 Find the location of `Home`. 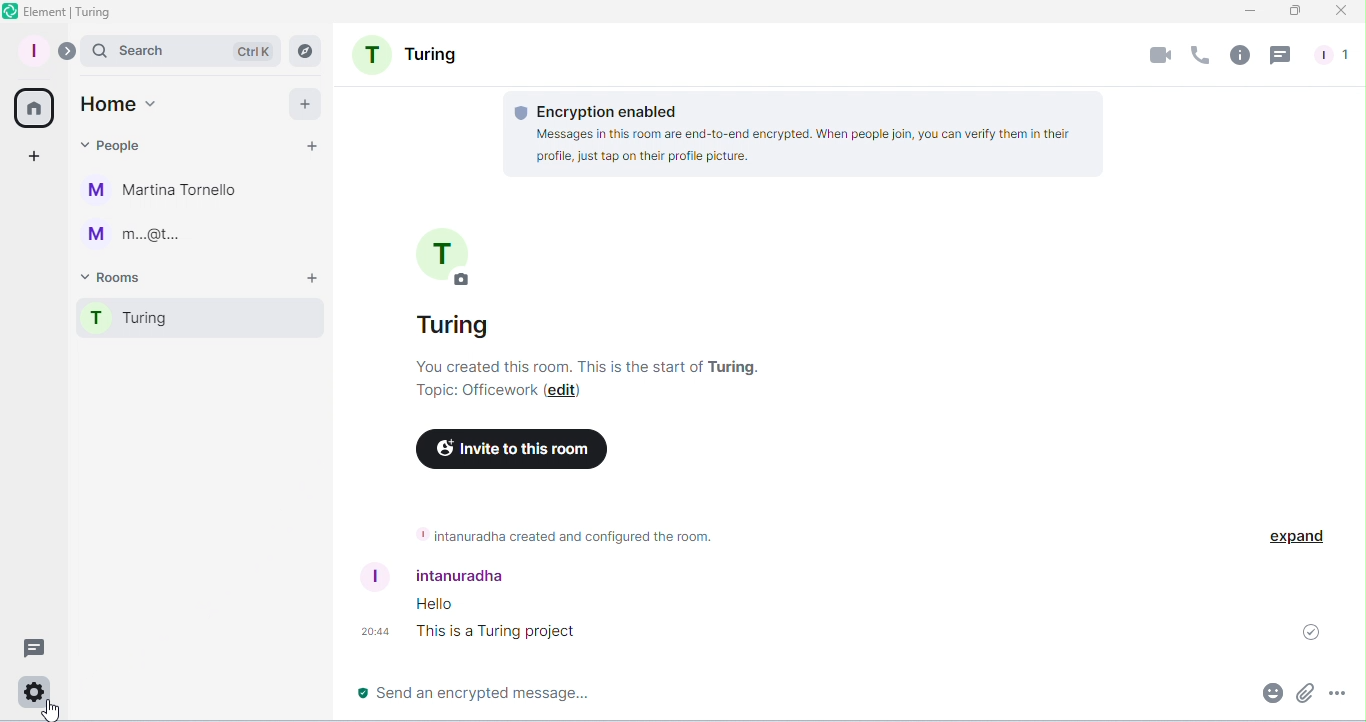

Home is located at coordinates (118, 107).